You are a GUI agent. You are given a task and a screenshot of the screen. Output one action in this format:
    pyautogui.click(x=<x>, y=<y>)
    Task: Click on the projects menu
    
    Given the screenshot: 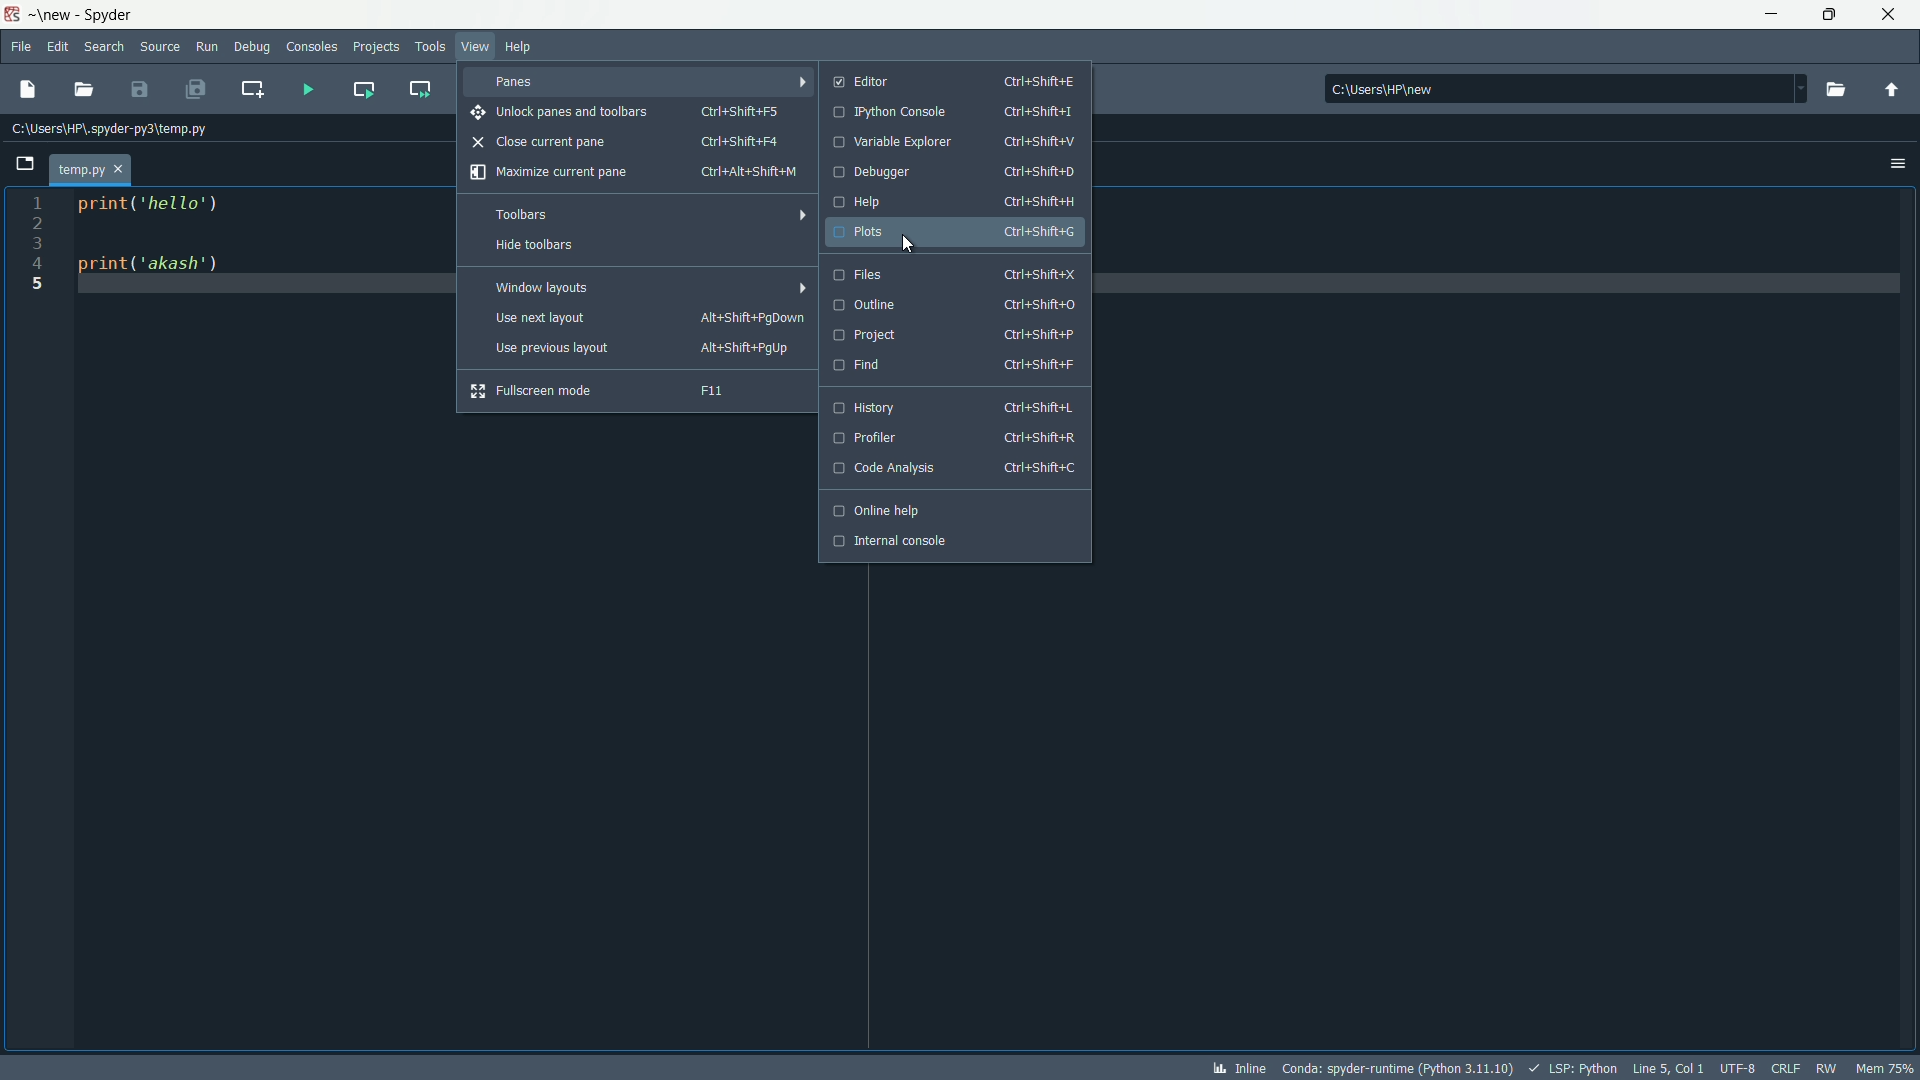 What is the action you would take?
    pyautogui.click(x=376, y=46)
    